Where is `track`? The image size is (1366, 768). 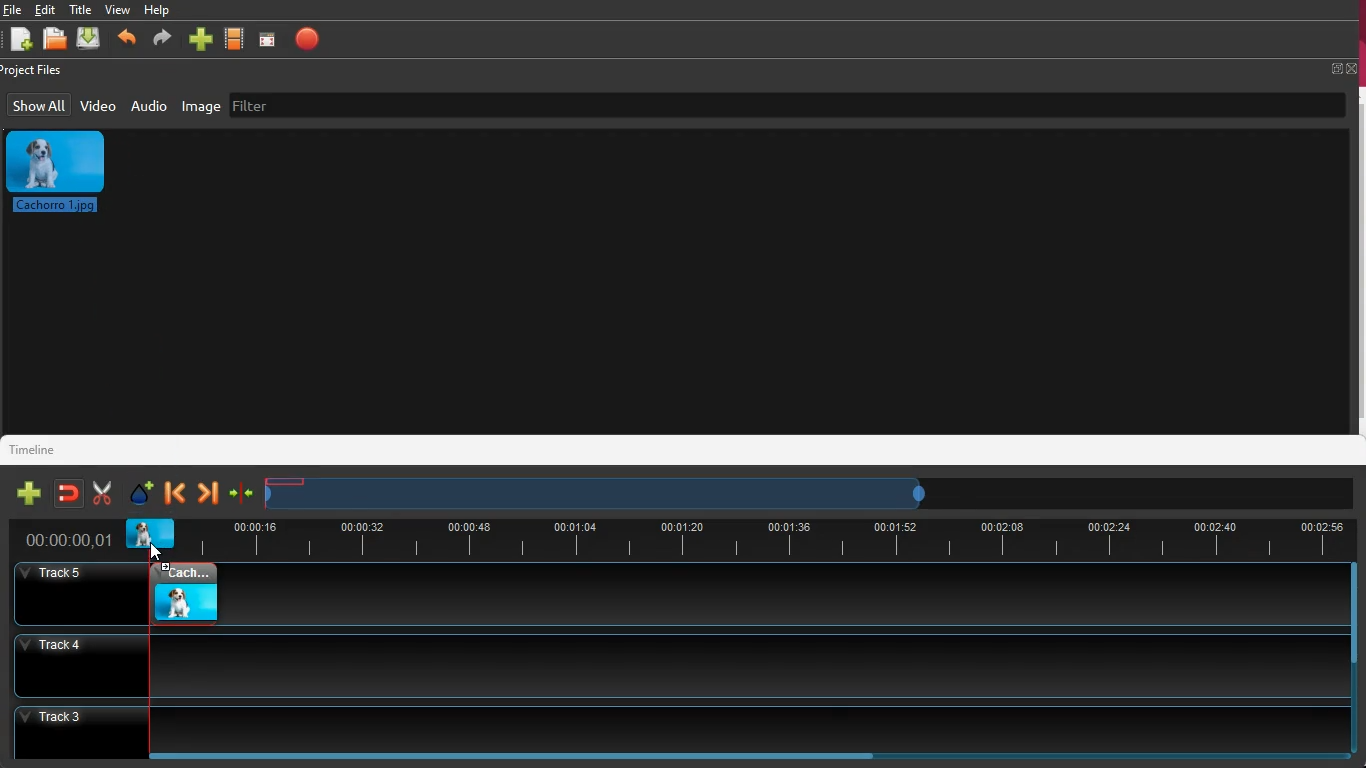
track is located at coordinates (669, 665).